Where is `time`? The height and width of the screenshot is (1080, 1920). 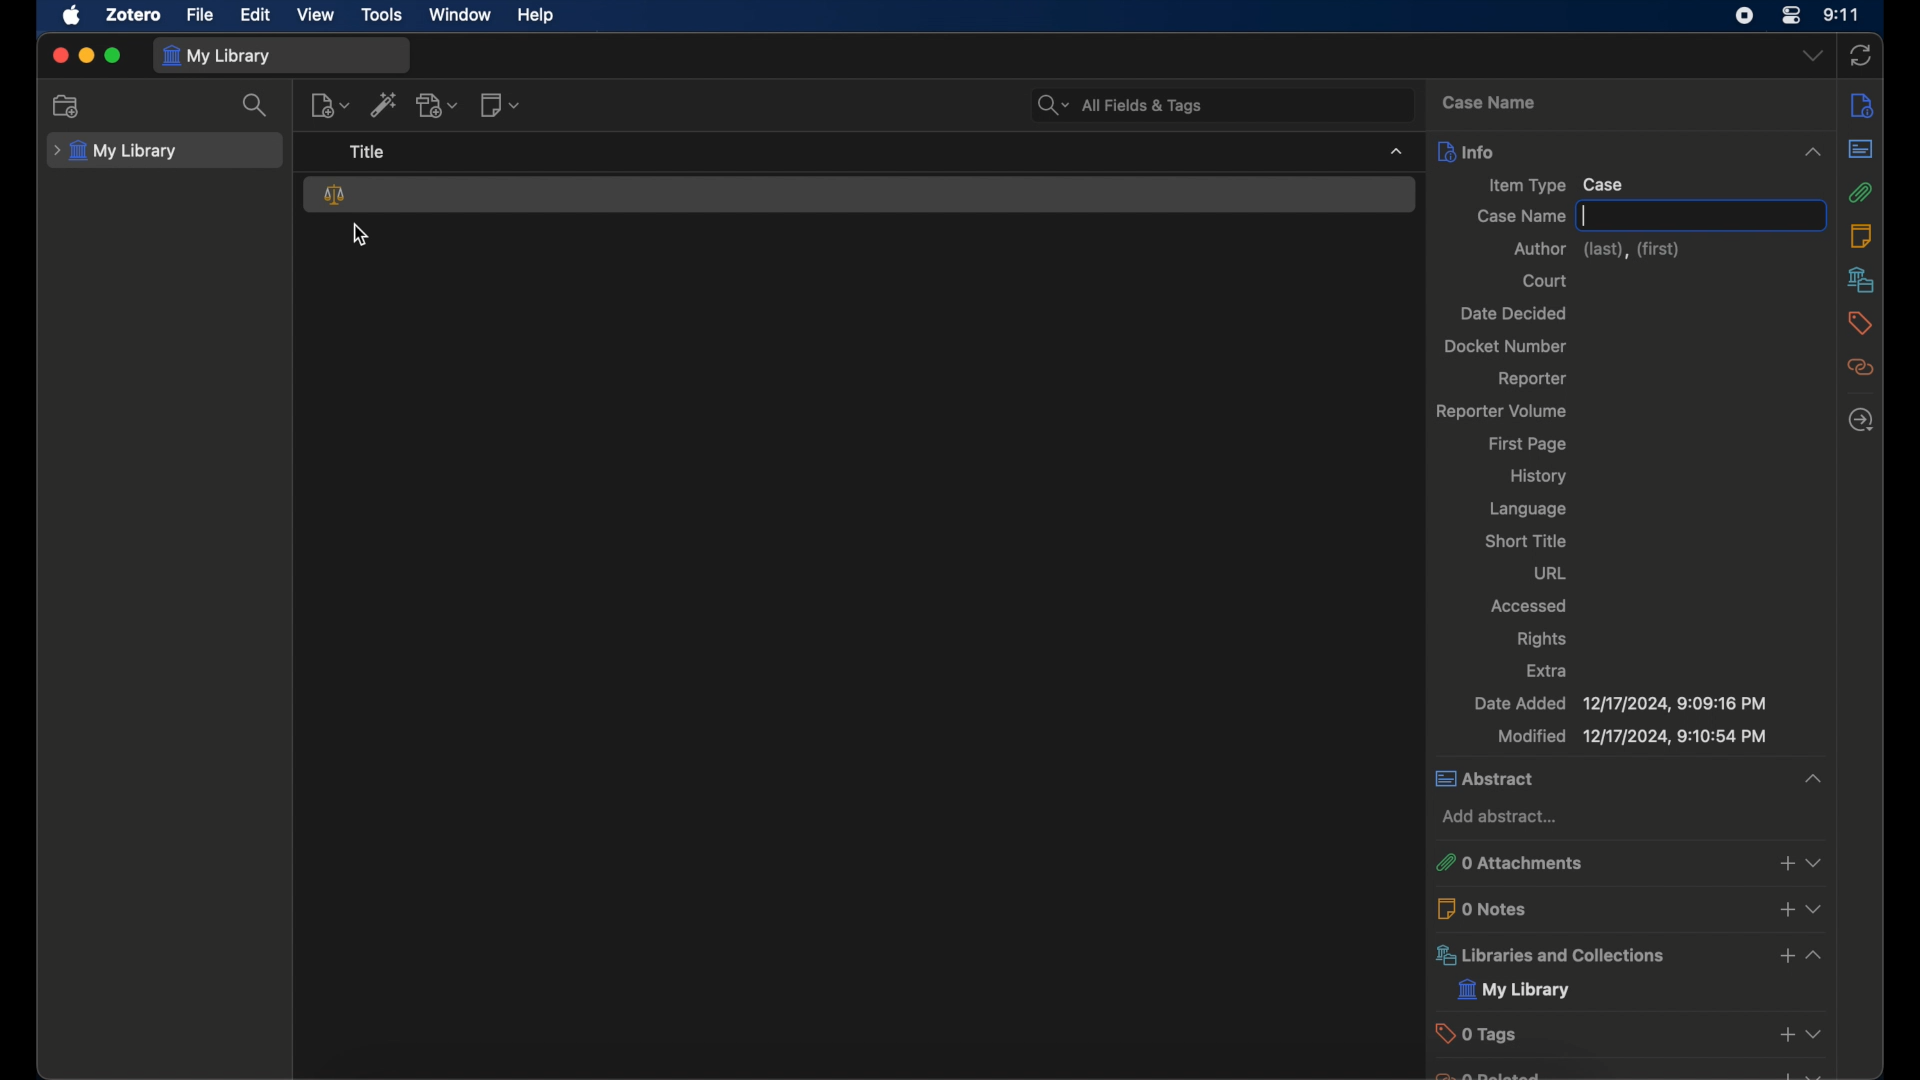
time is located at coordinates (1841, 15).